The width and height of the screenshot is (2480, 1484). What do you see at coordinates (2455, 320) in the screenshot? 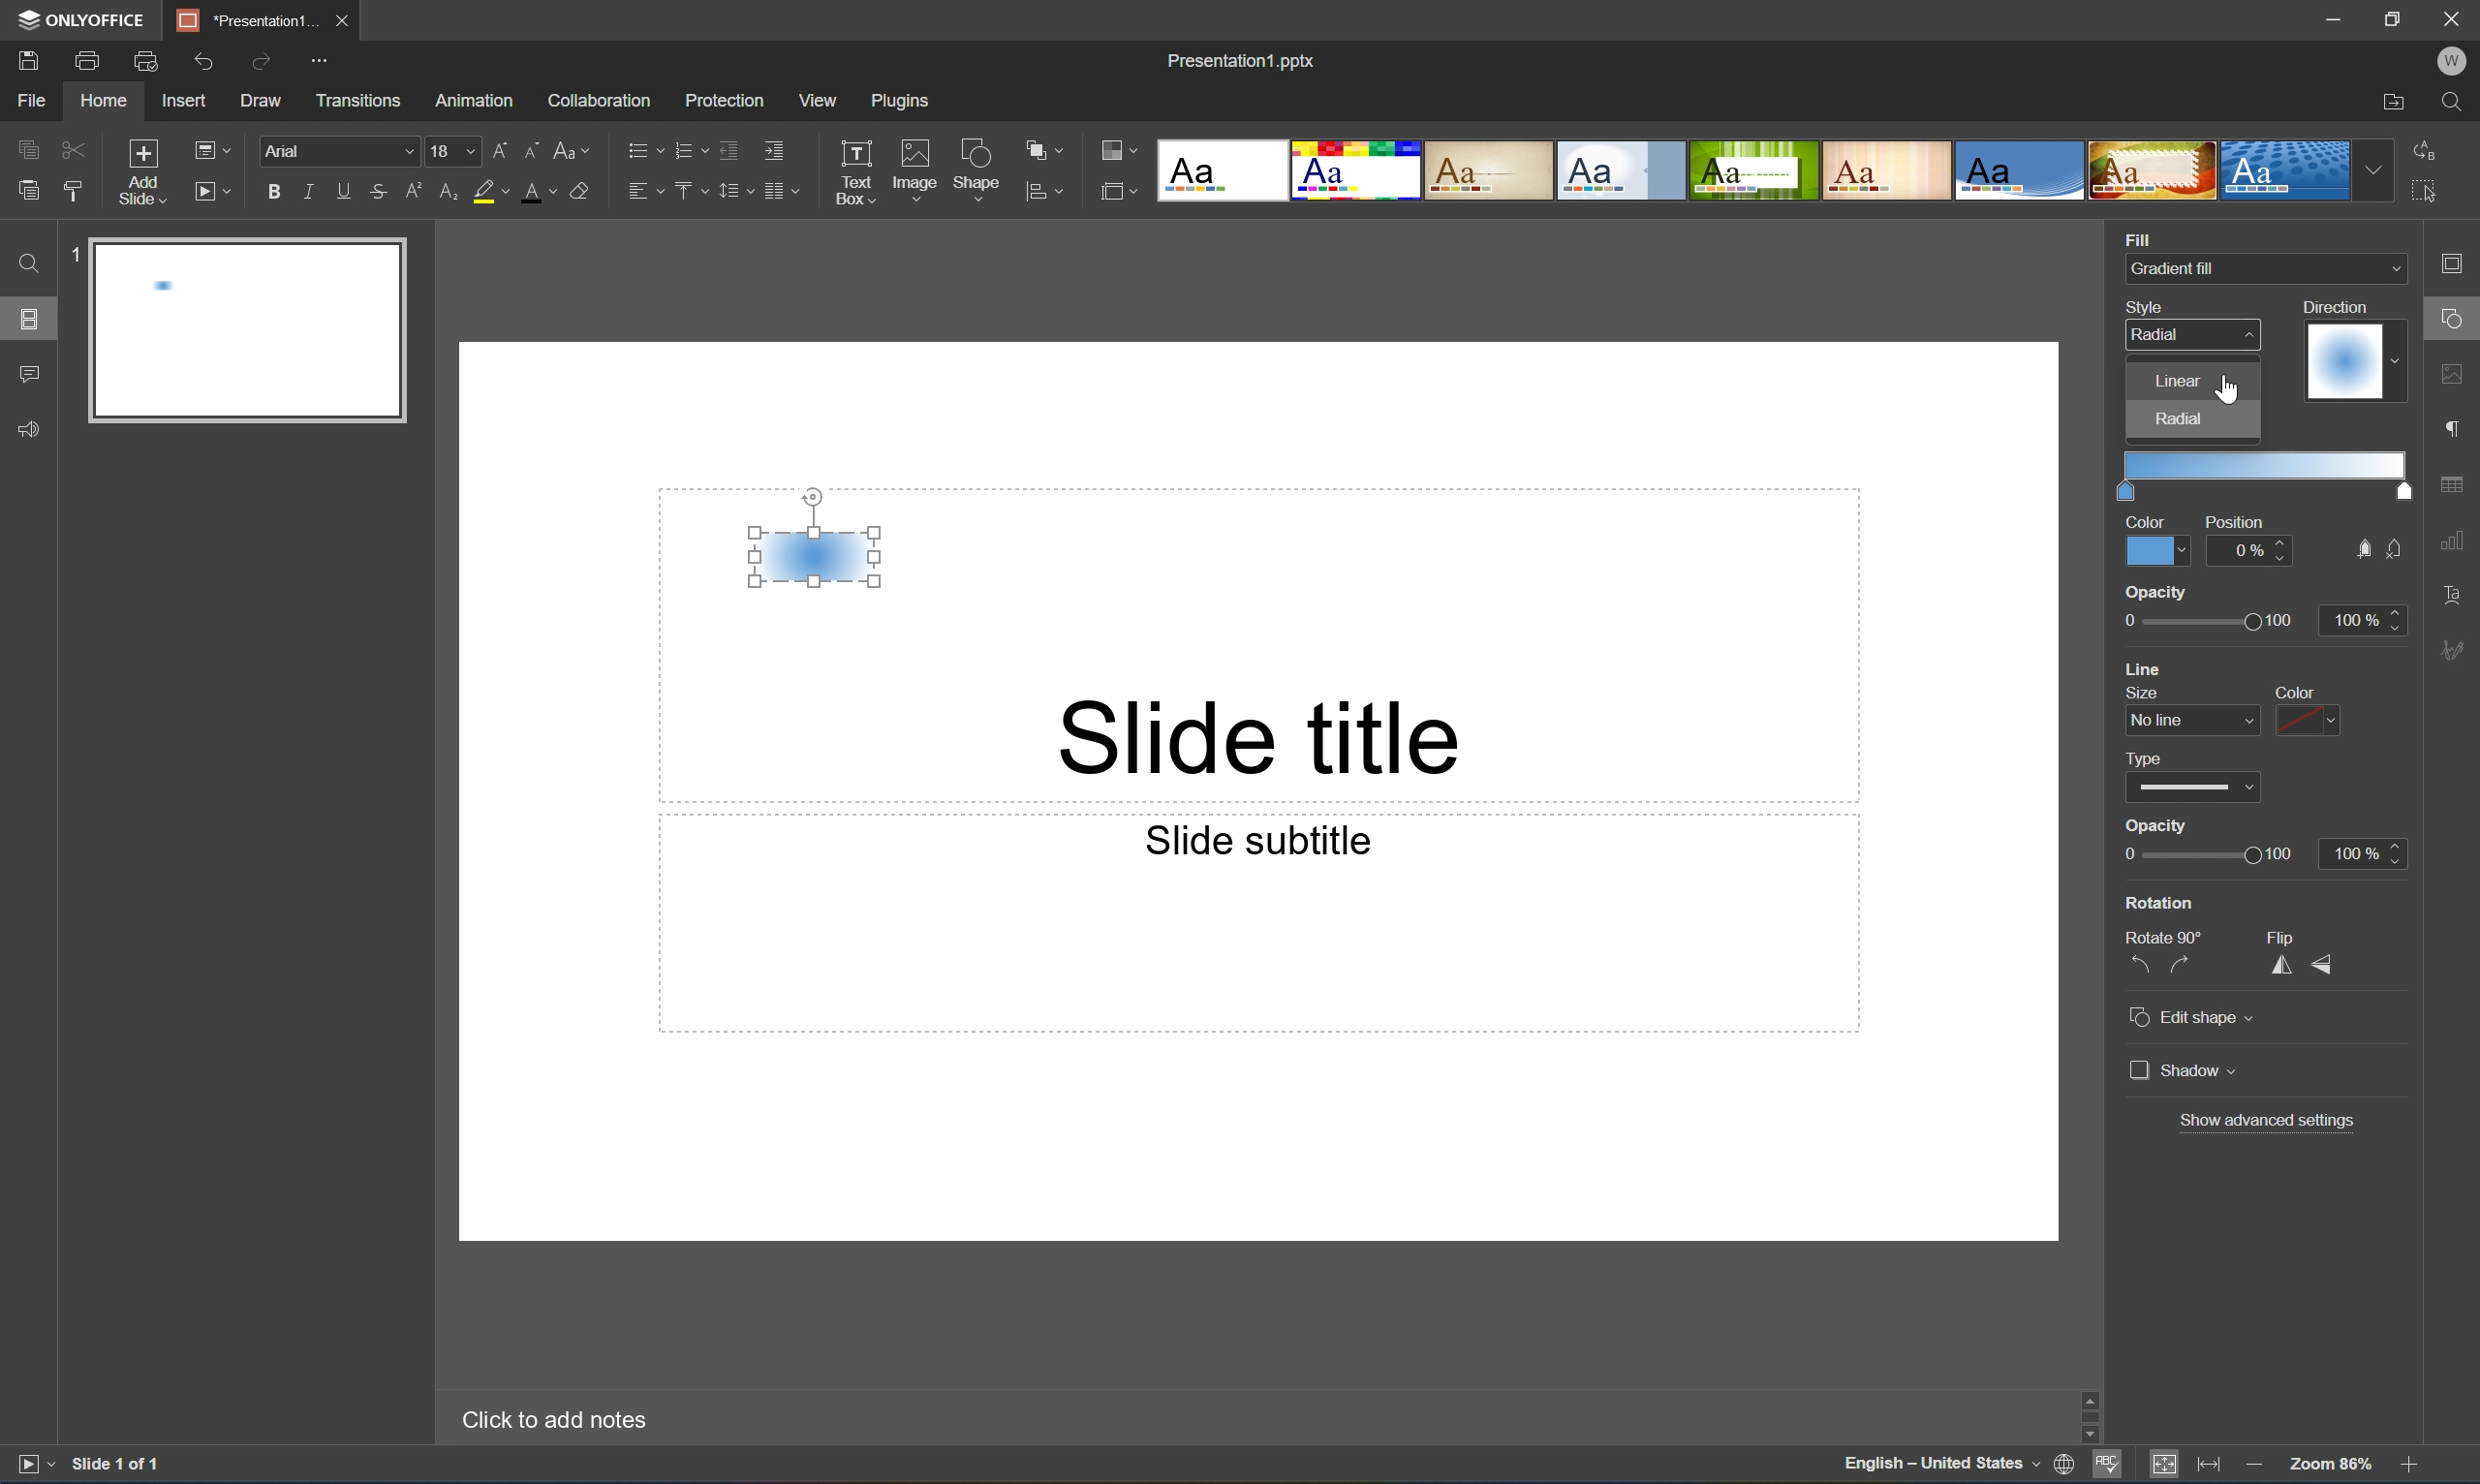
I see `shape settings` at bounding box center [2455, 320].